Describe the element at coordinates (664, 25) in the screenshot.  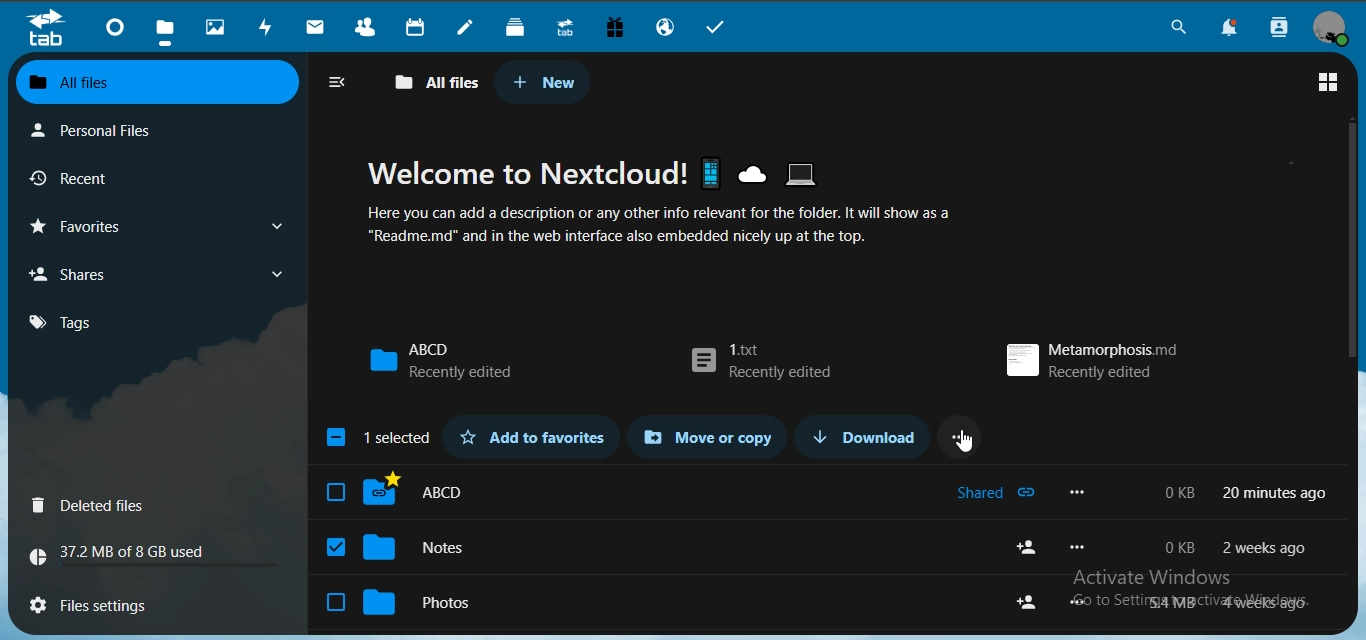
I see `email hosting` at that location.